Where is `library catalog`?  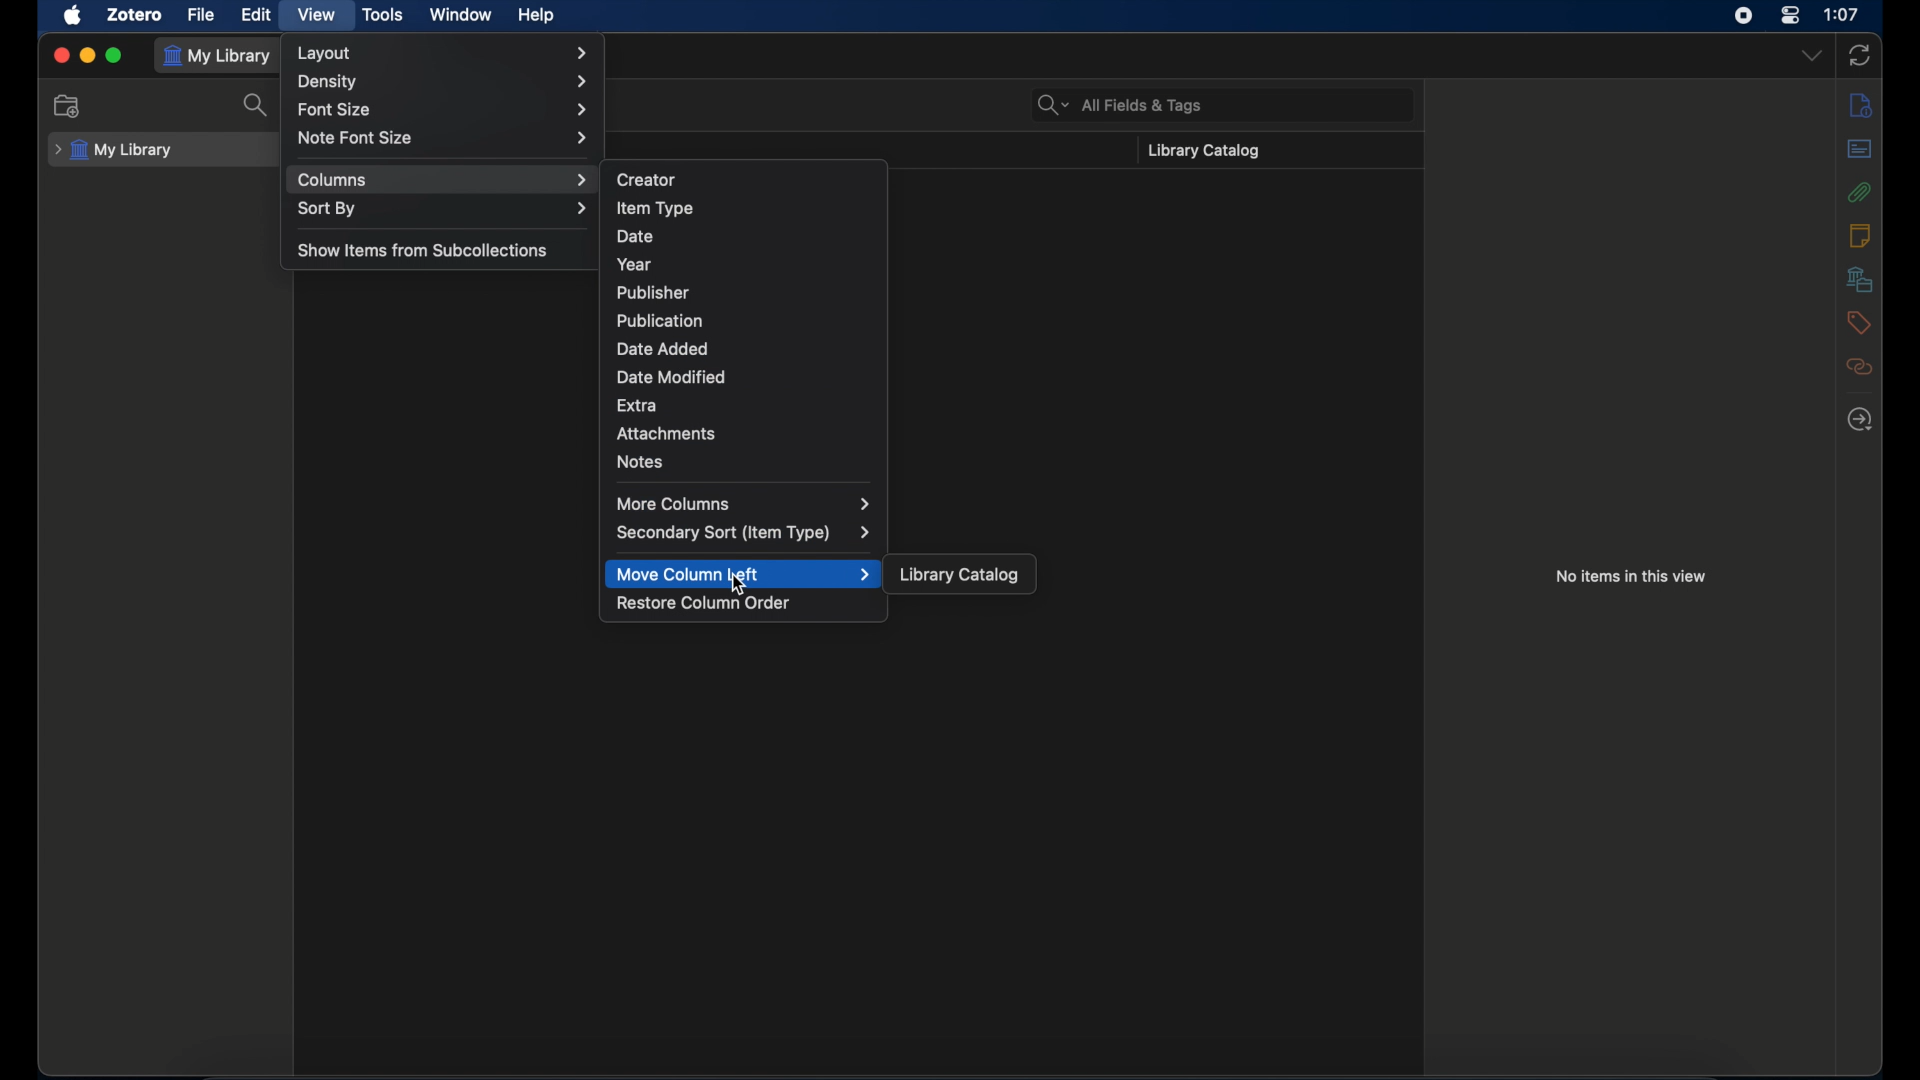 library catalog is located at coordinates (960, 575).